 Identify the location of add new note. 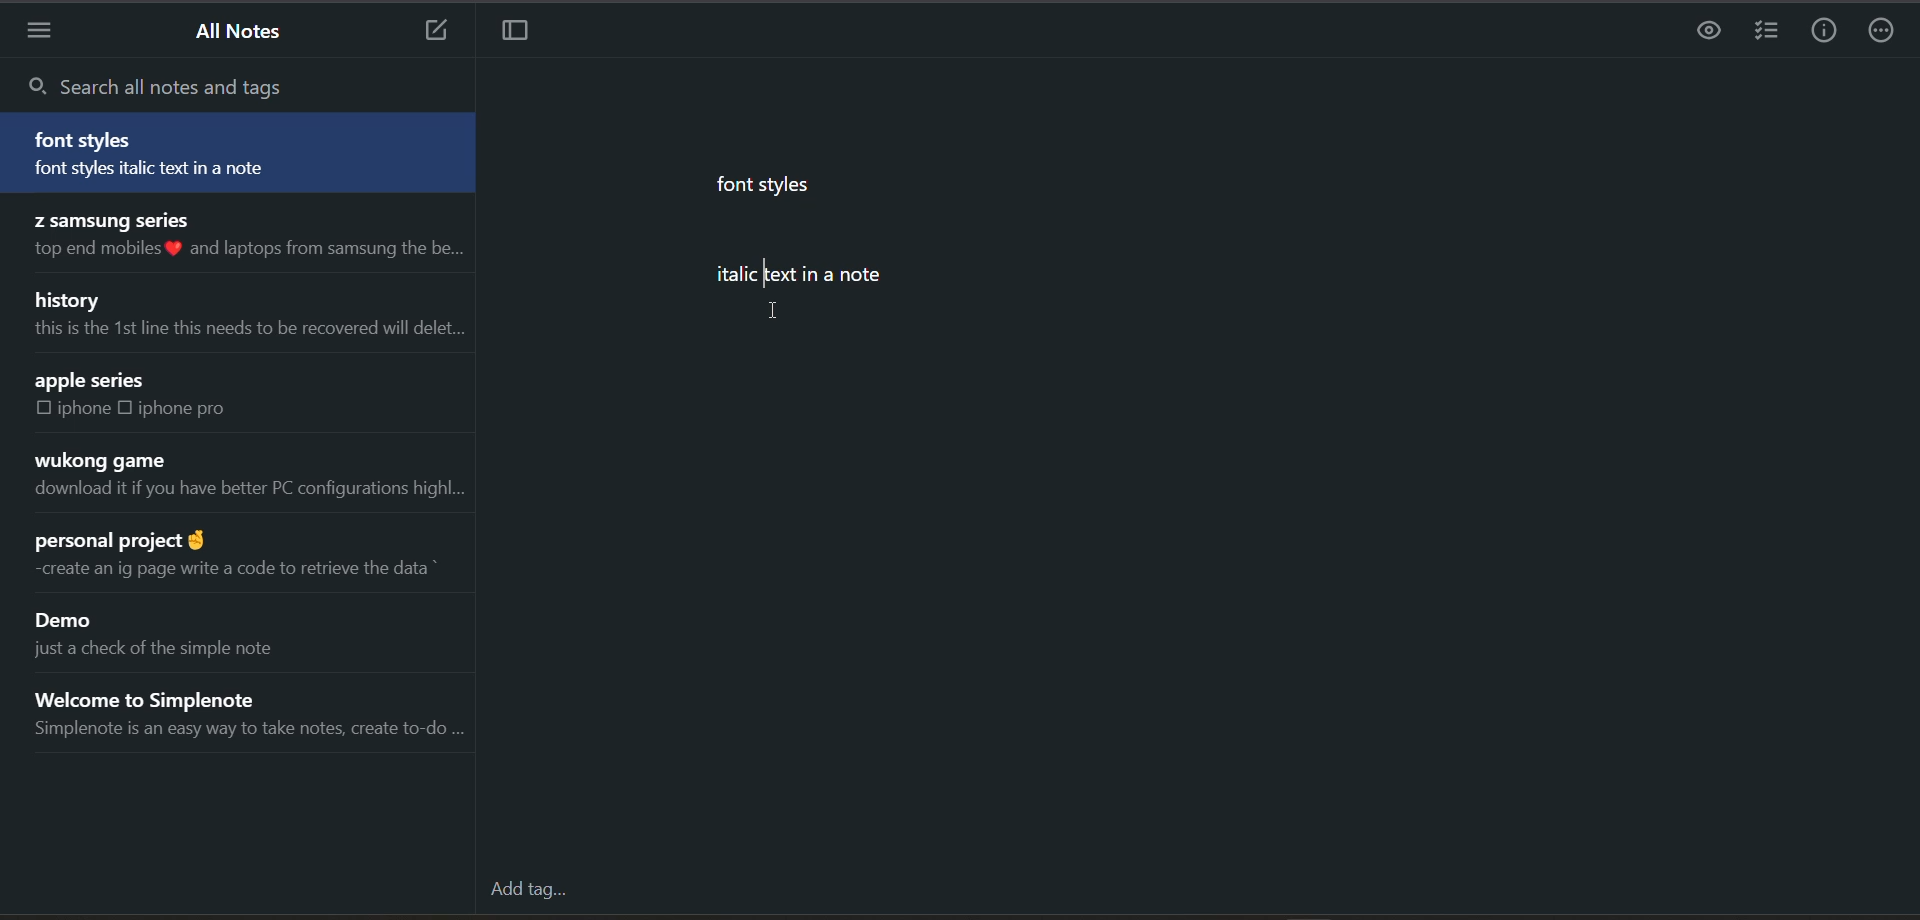
(433, 32).